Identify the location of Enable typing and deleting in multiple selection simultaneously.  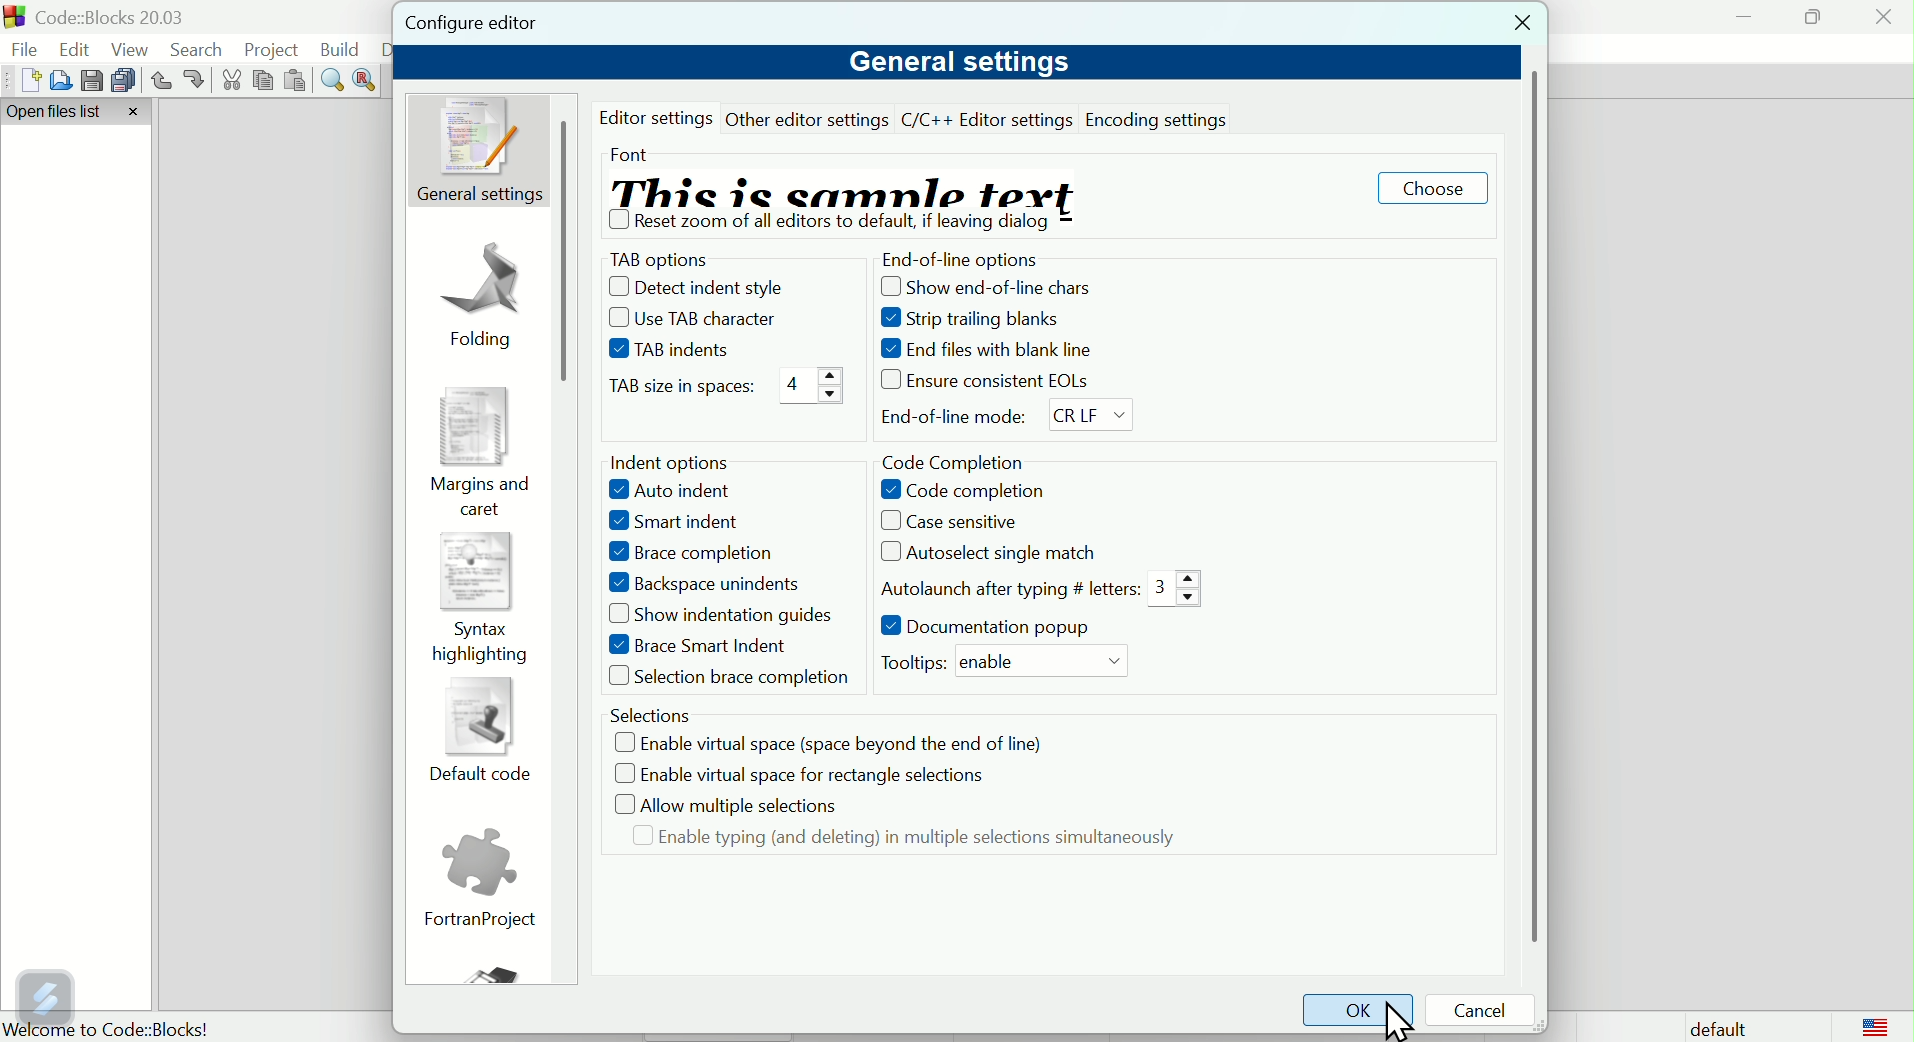
(897, 843).